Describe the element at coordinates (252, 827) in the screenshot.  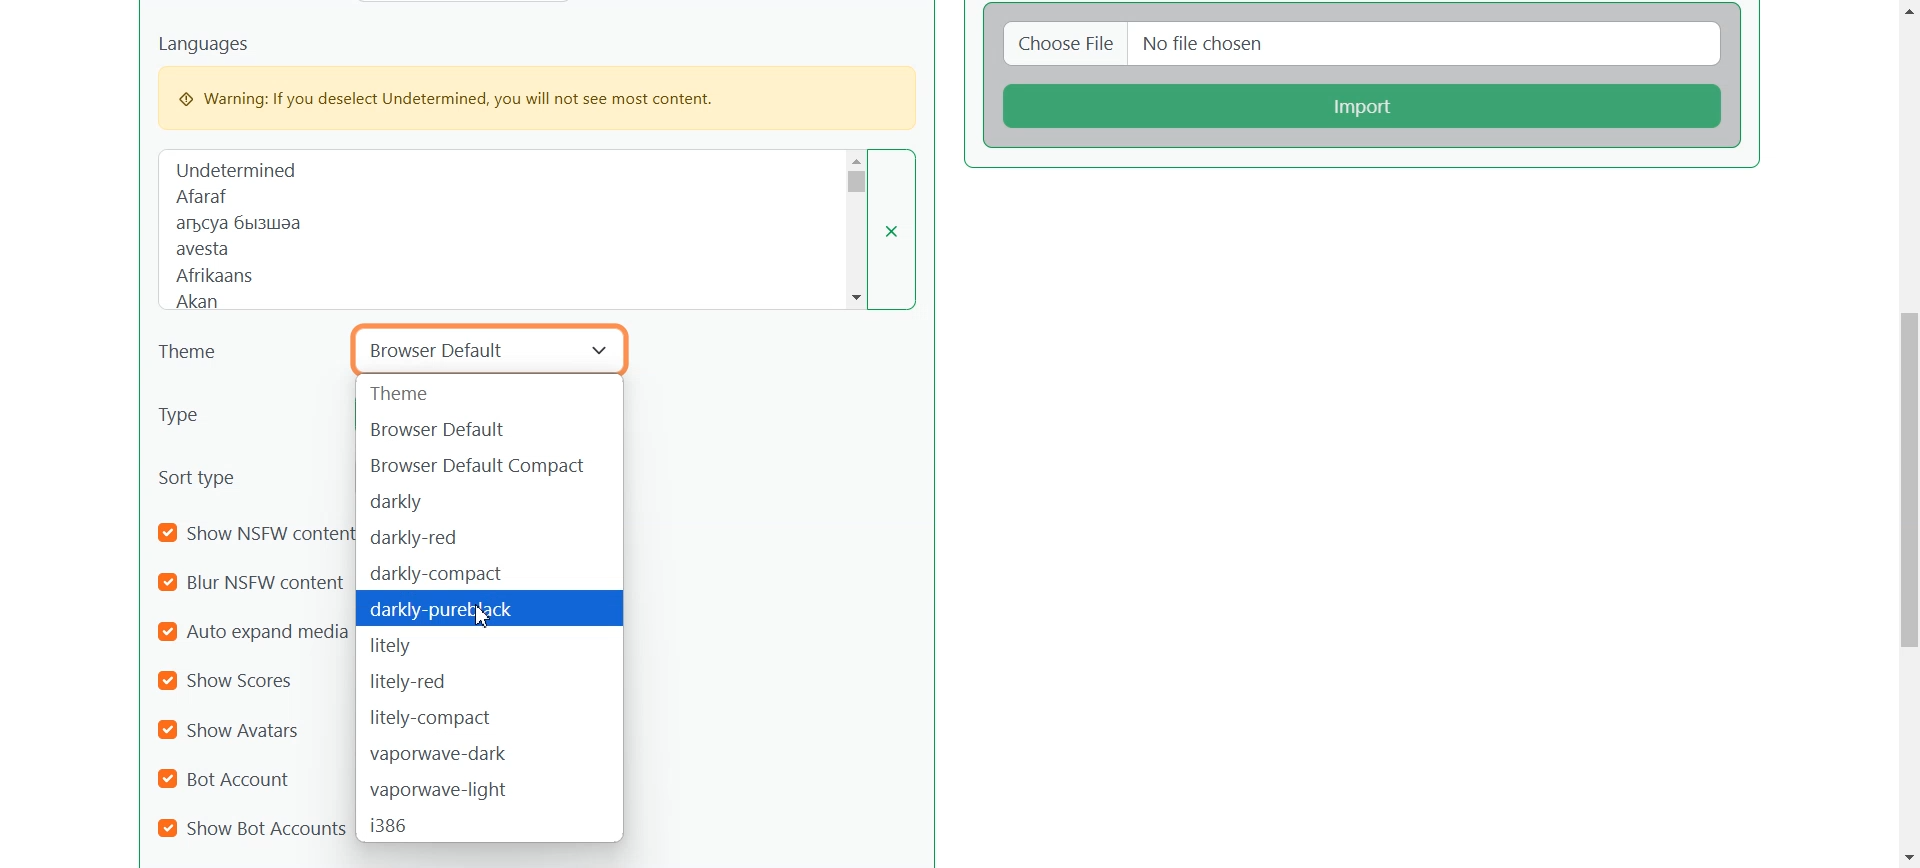
I see `Show Bot Accounts` at that location.